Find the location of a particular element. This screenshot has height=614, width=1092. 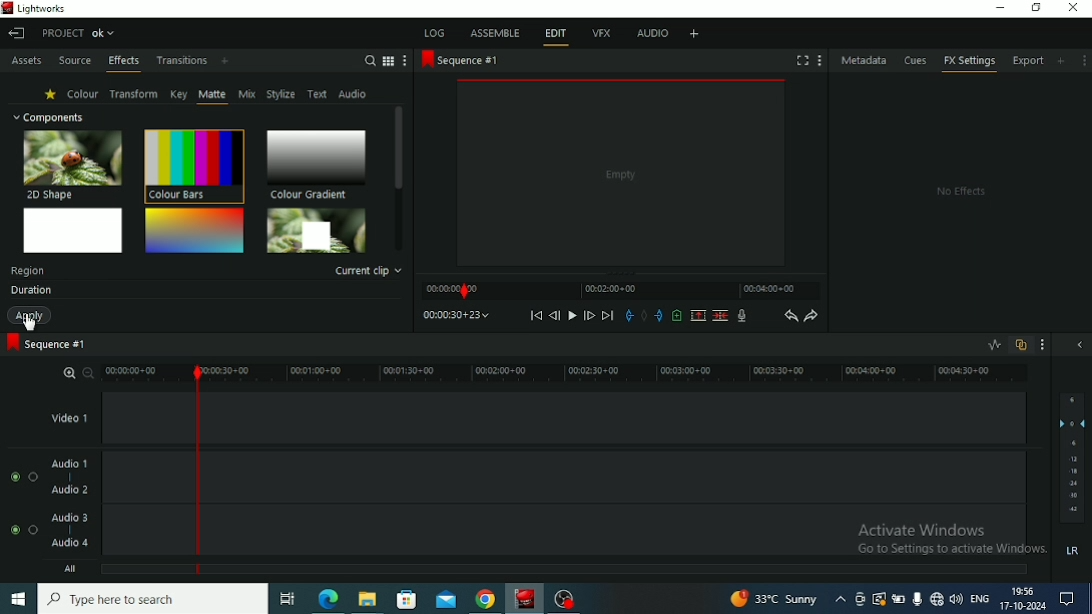

All is located at coordinates (111, 571).